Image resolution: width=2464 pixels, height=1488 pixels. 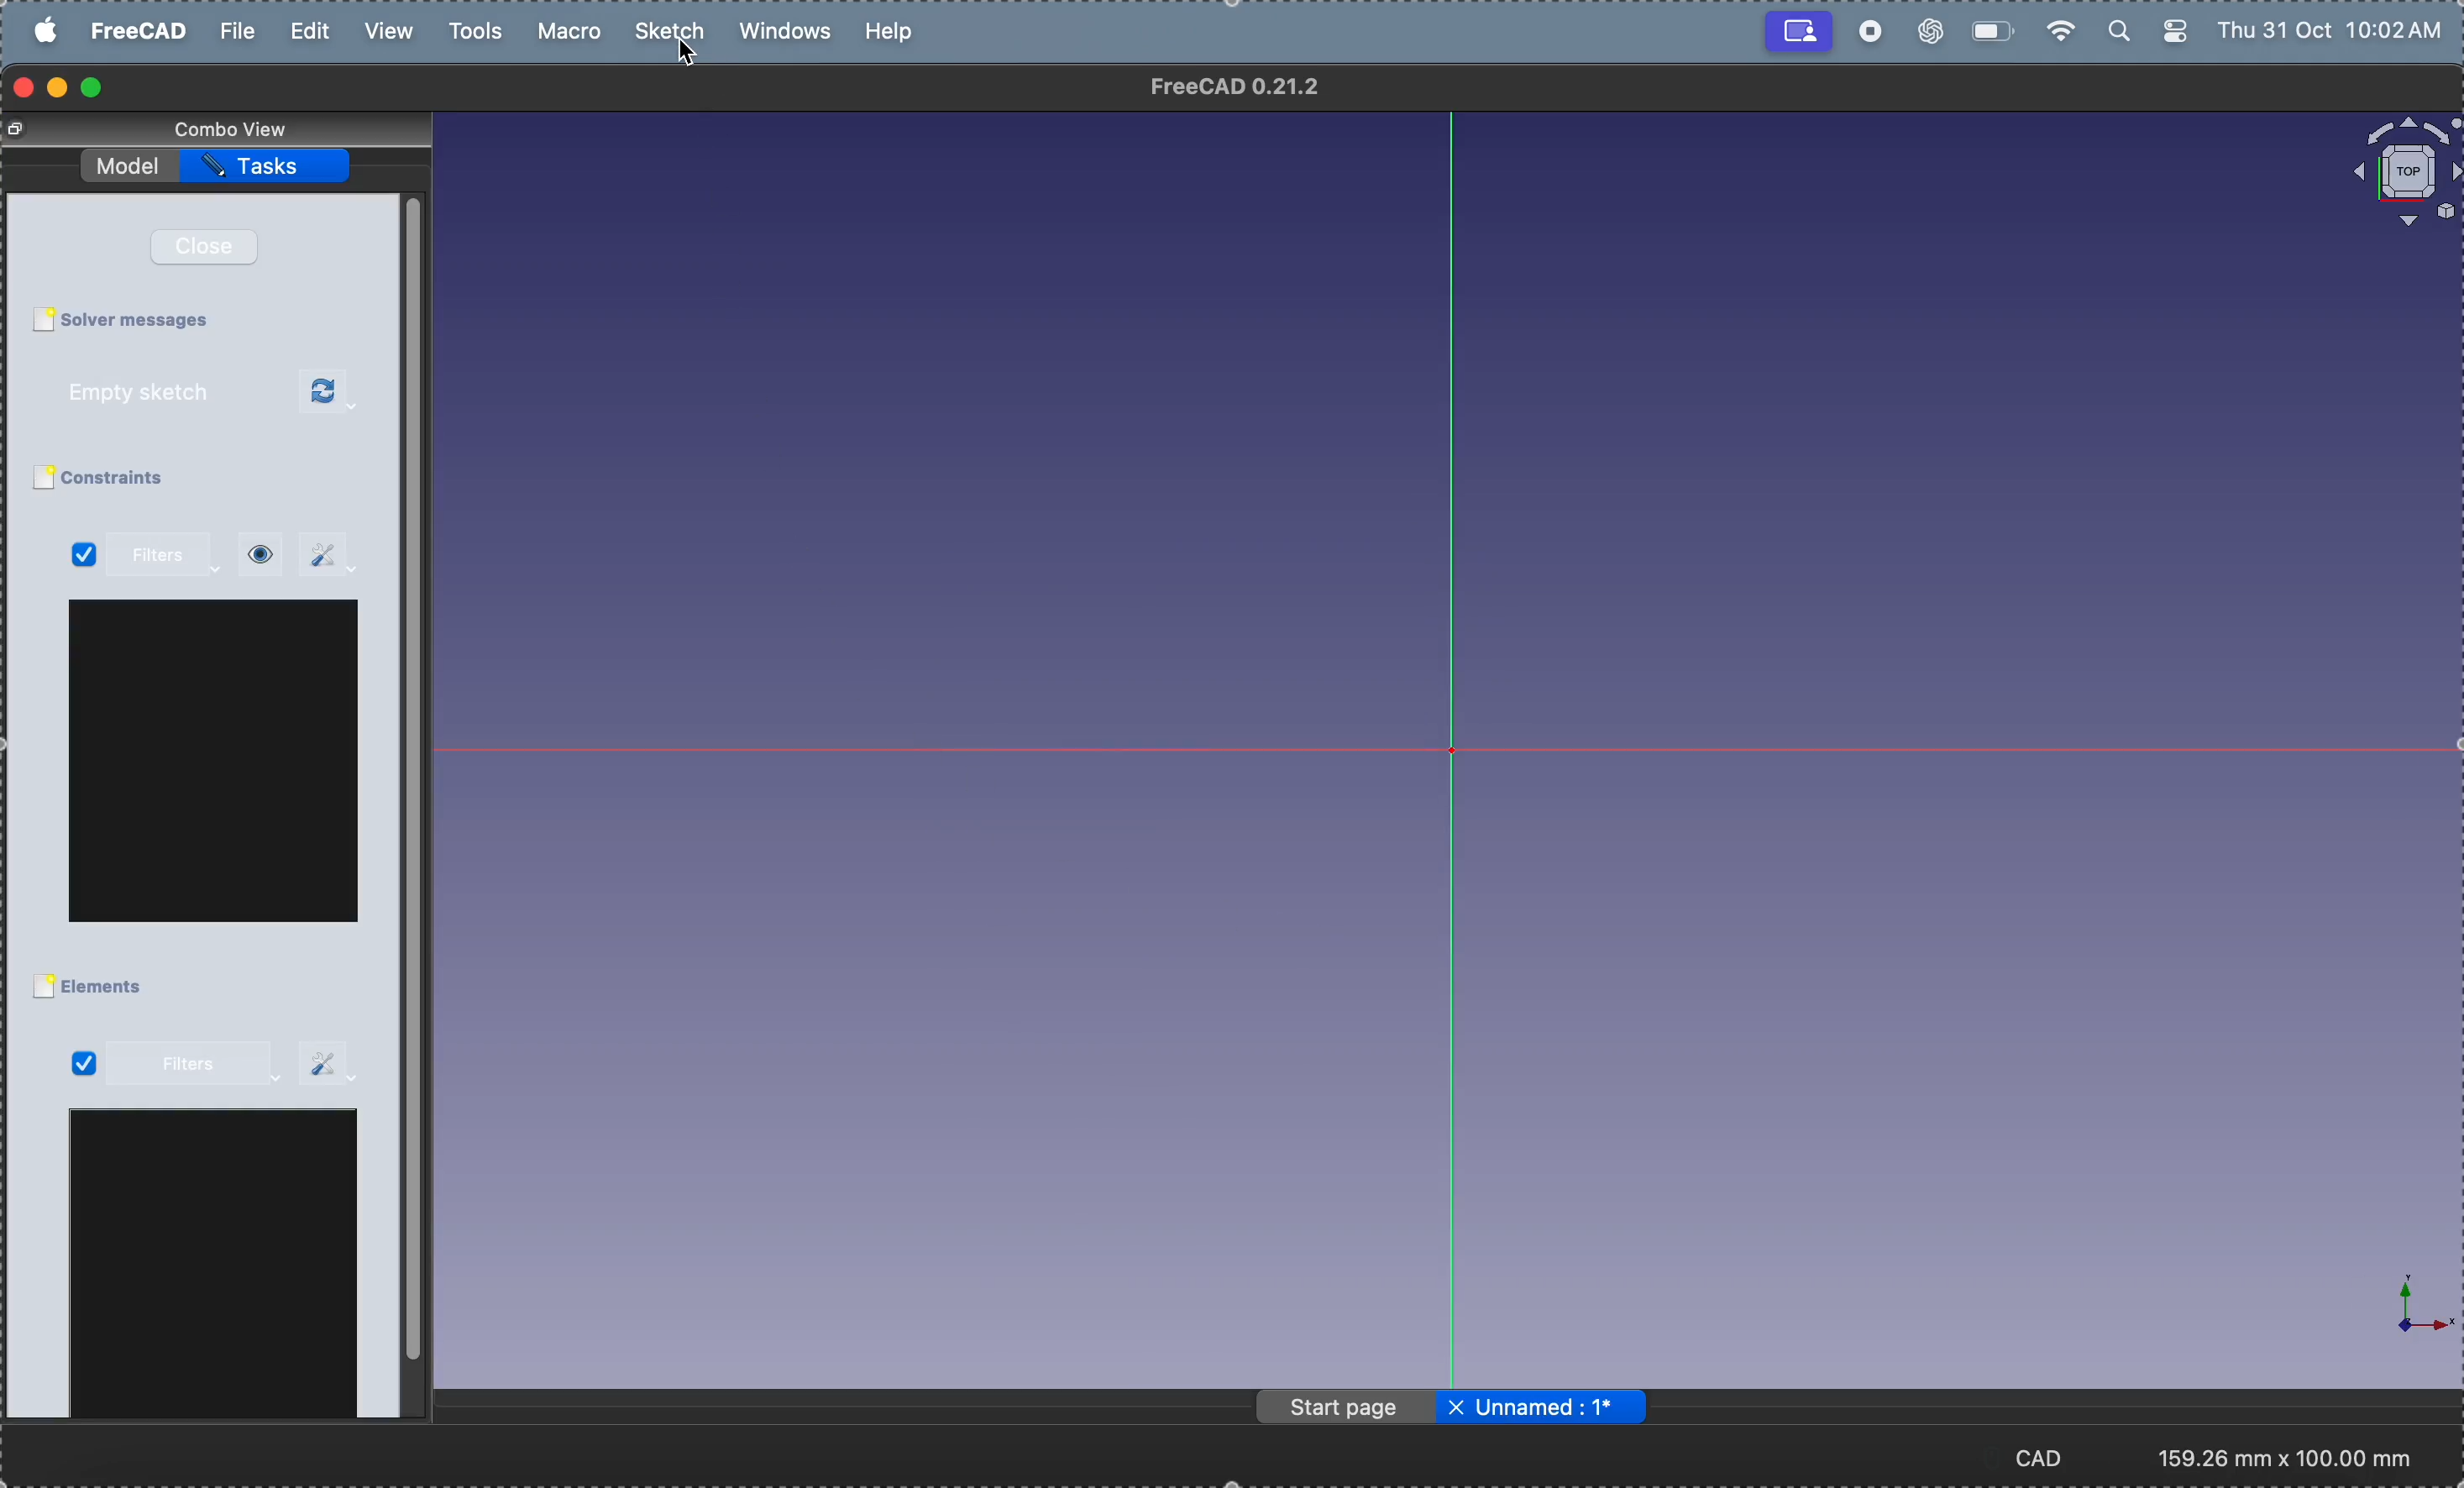 What do you see at coordinates (42, 320) in the screenshot?
I see `Checkbox` at bounding box center [42, 320].